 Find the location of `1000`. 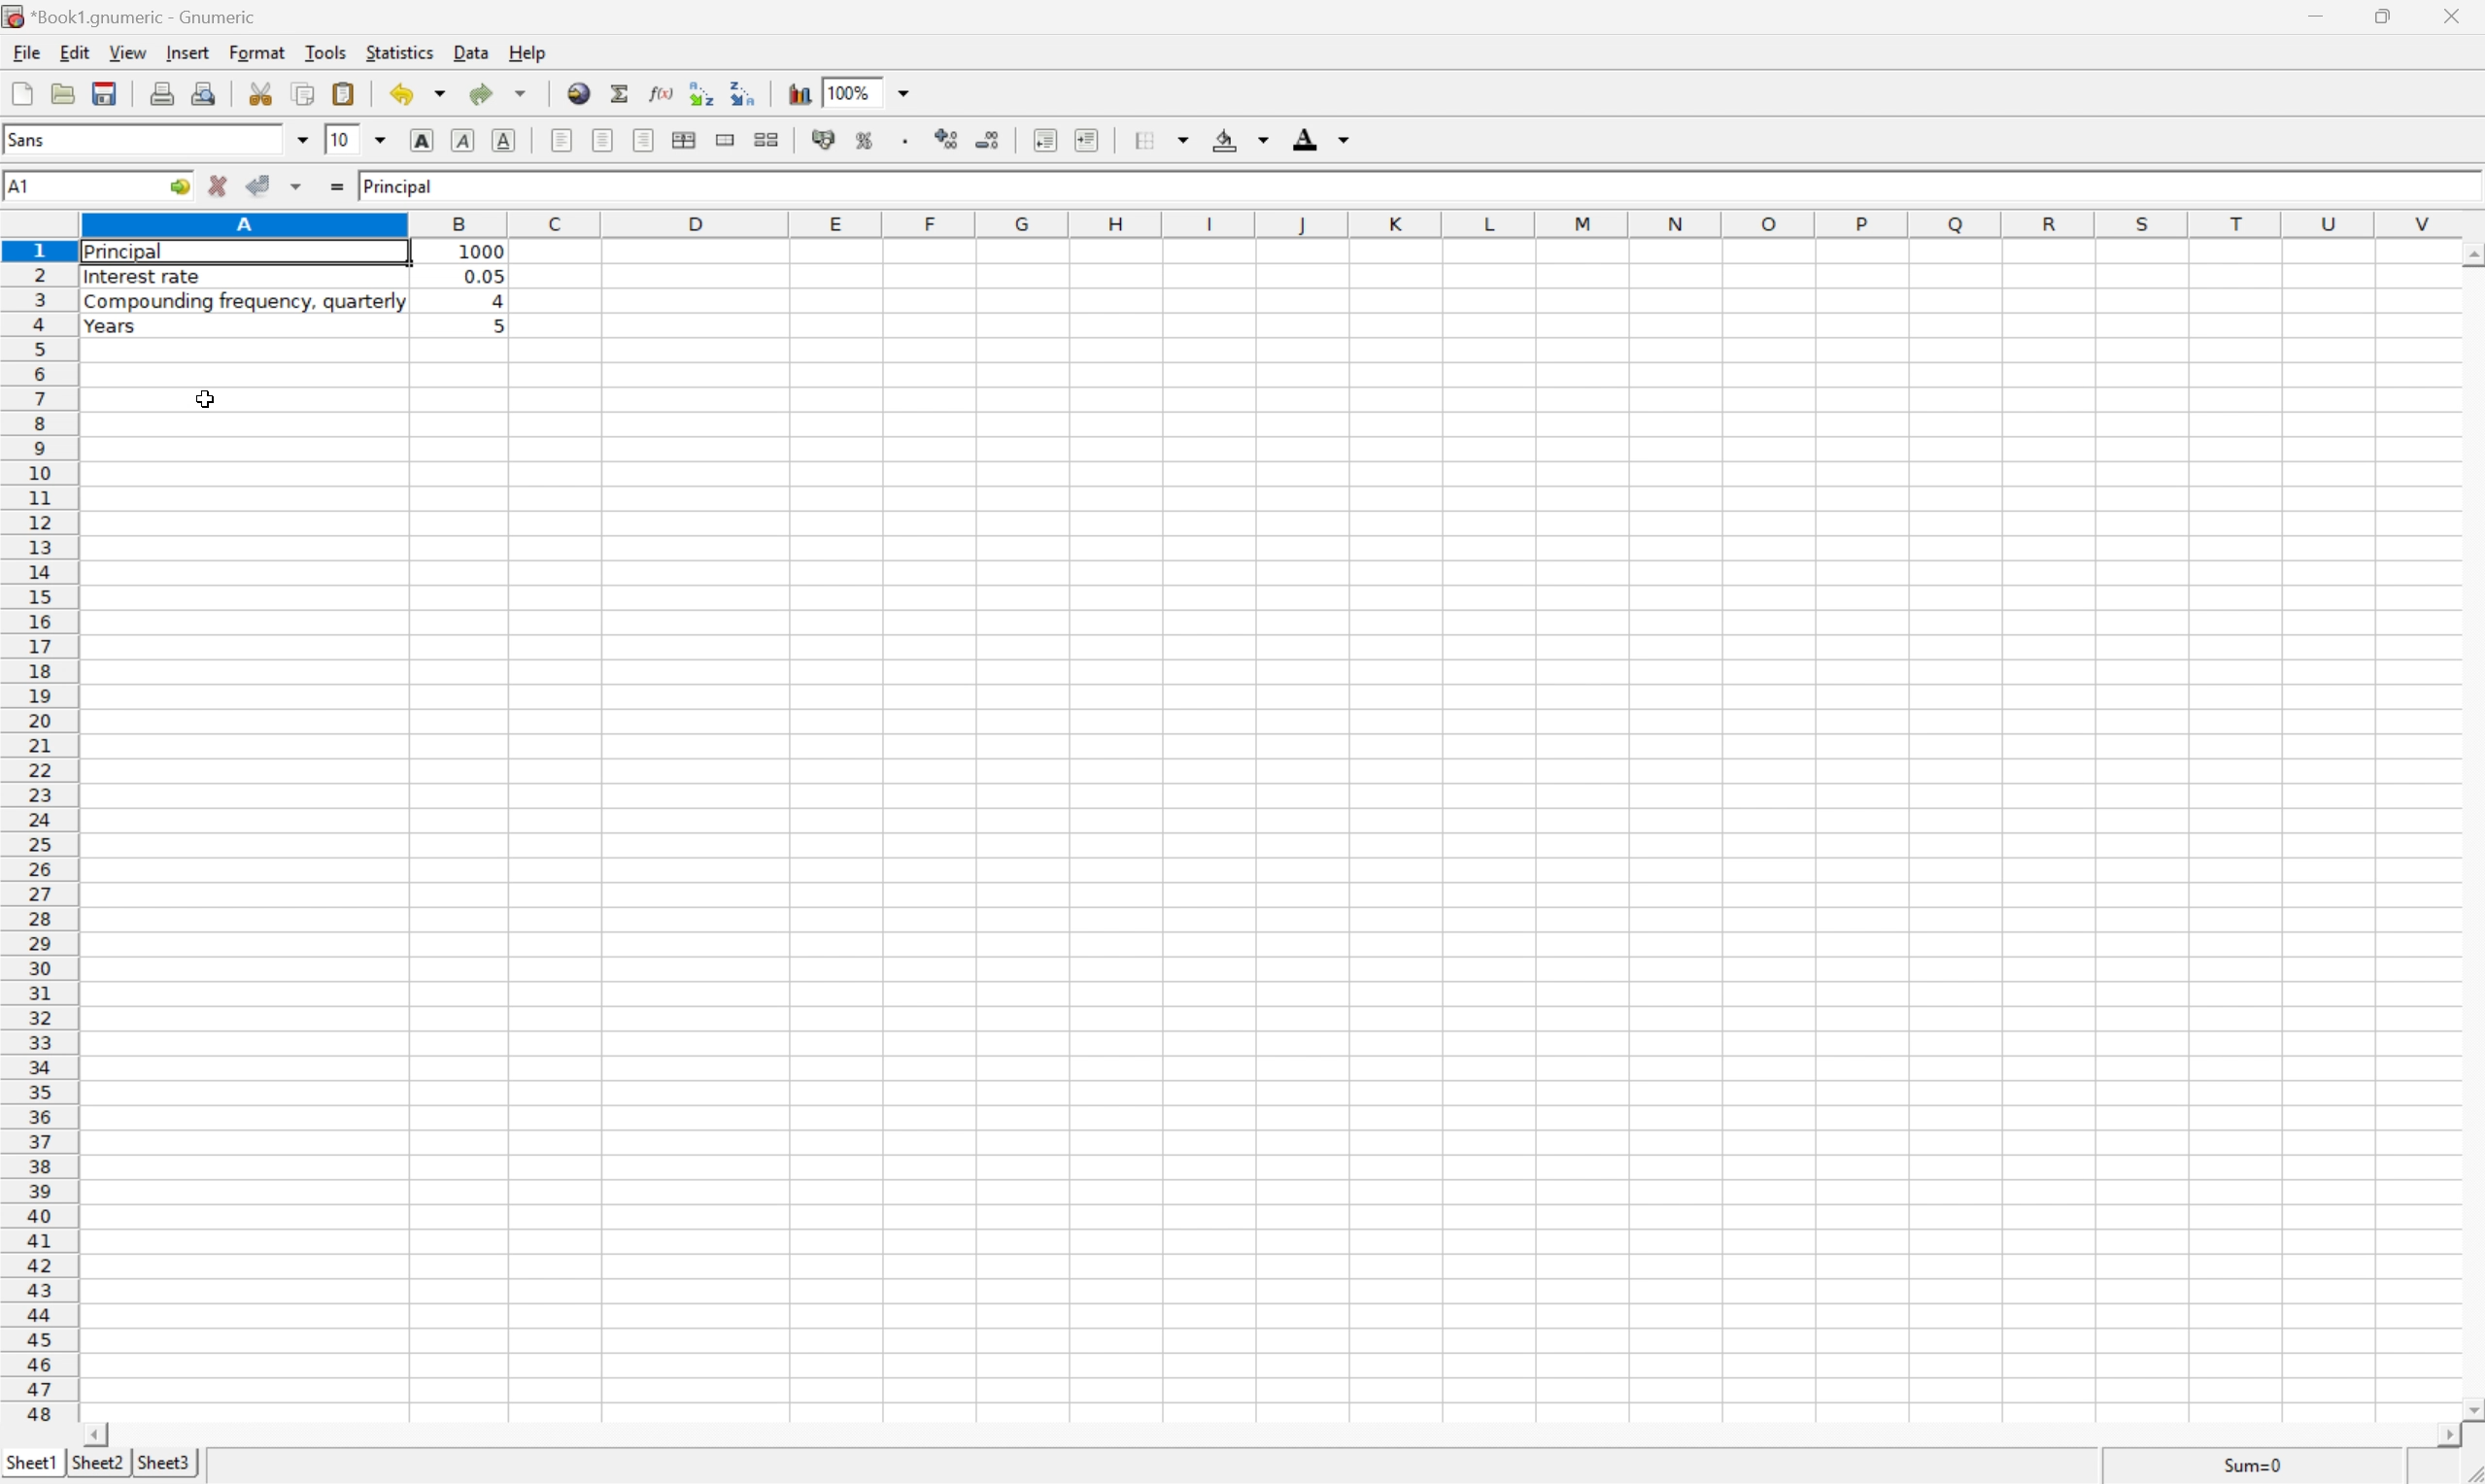

1000 is located at coordinates (485, 252).